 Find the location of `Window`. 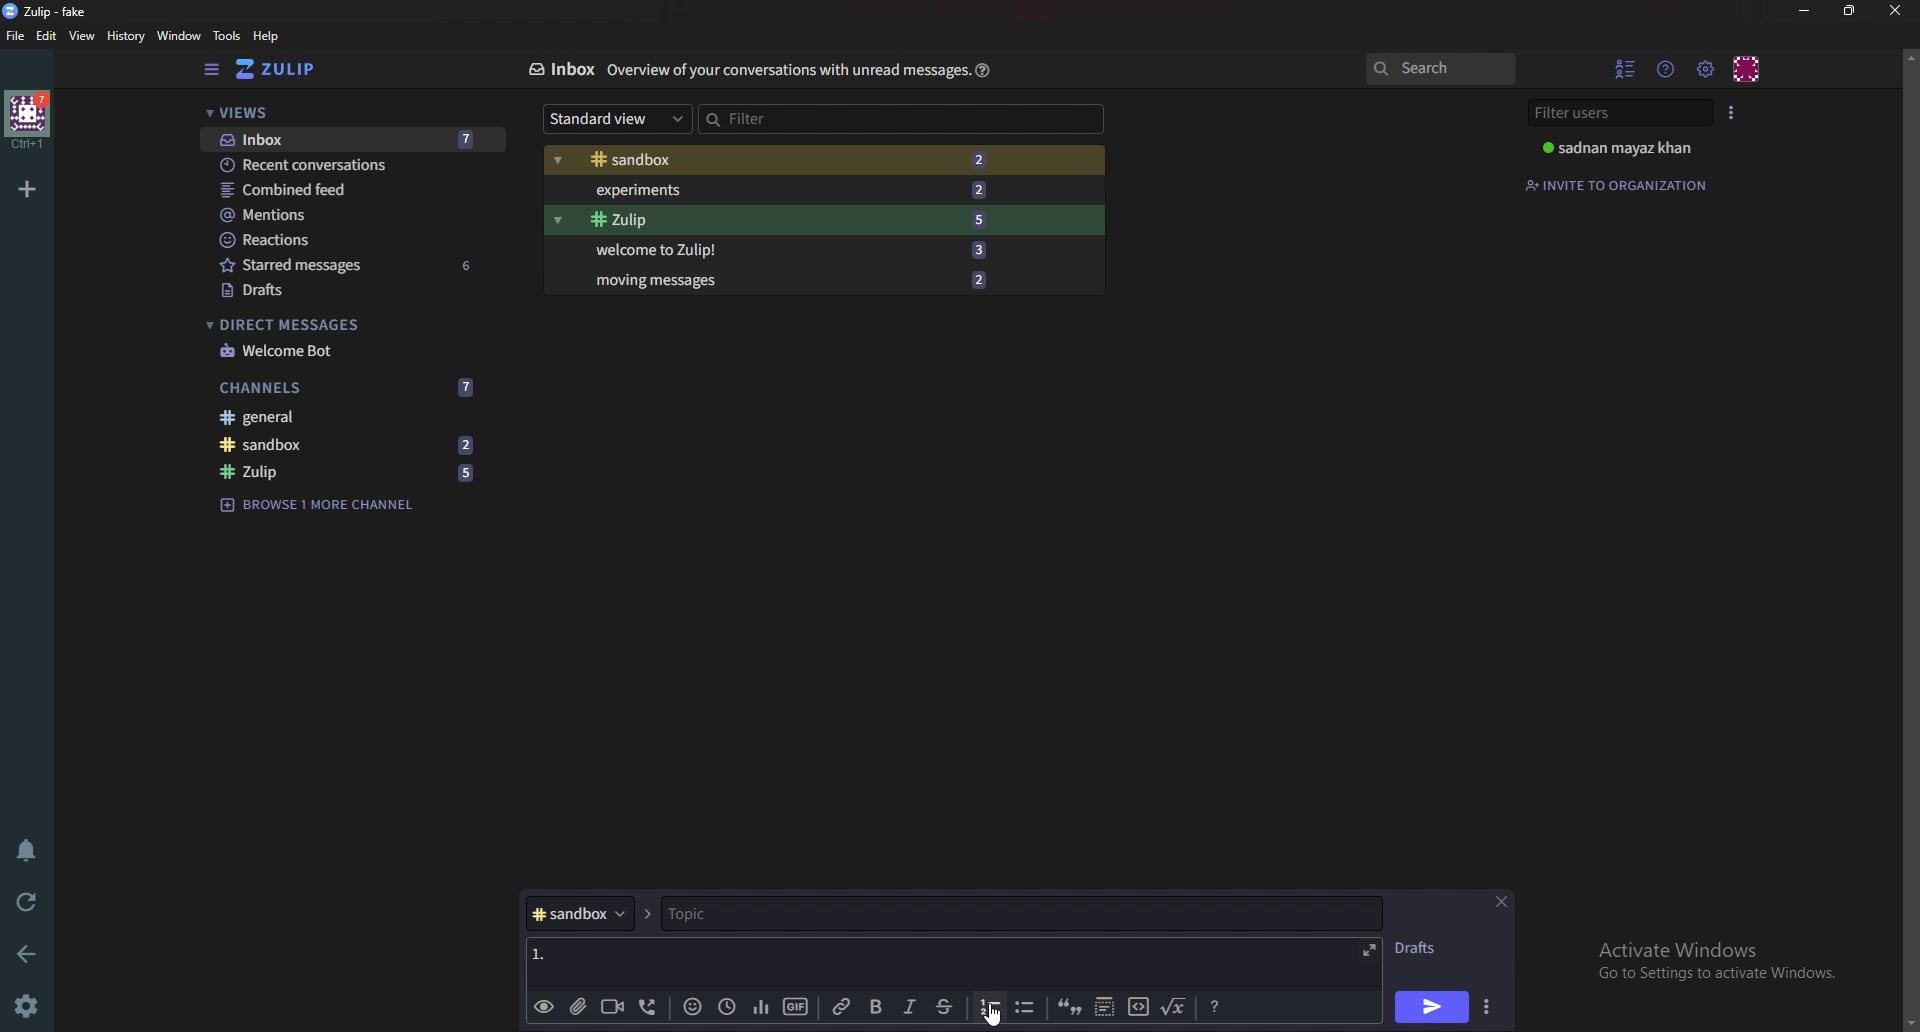

Window is located at coordinates (176, 35).